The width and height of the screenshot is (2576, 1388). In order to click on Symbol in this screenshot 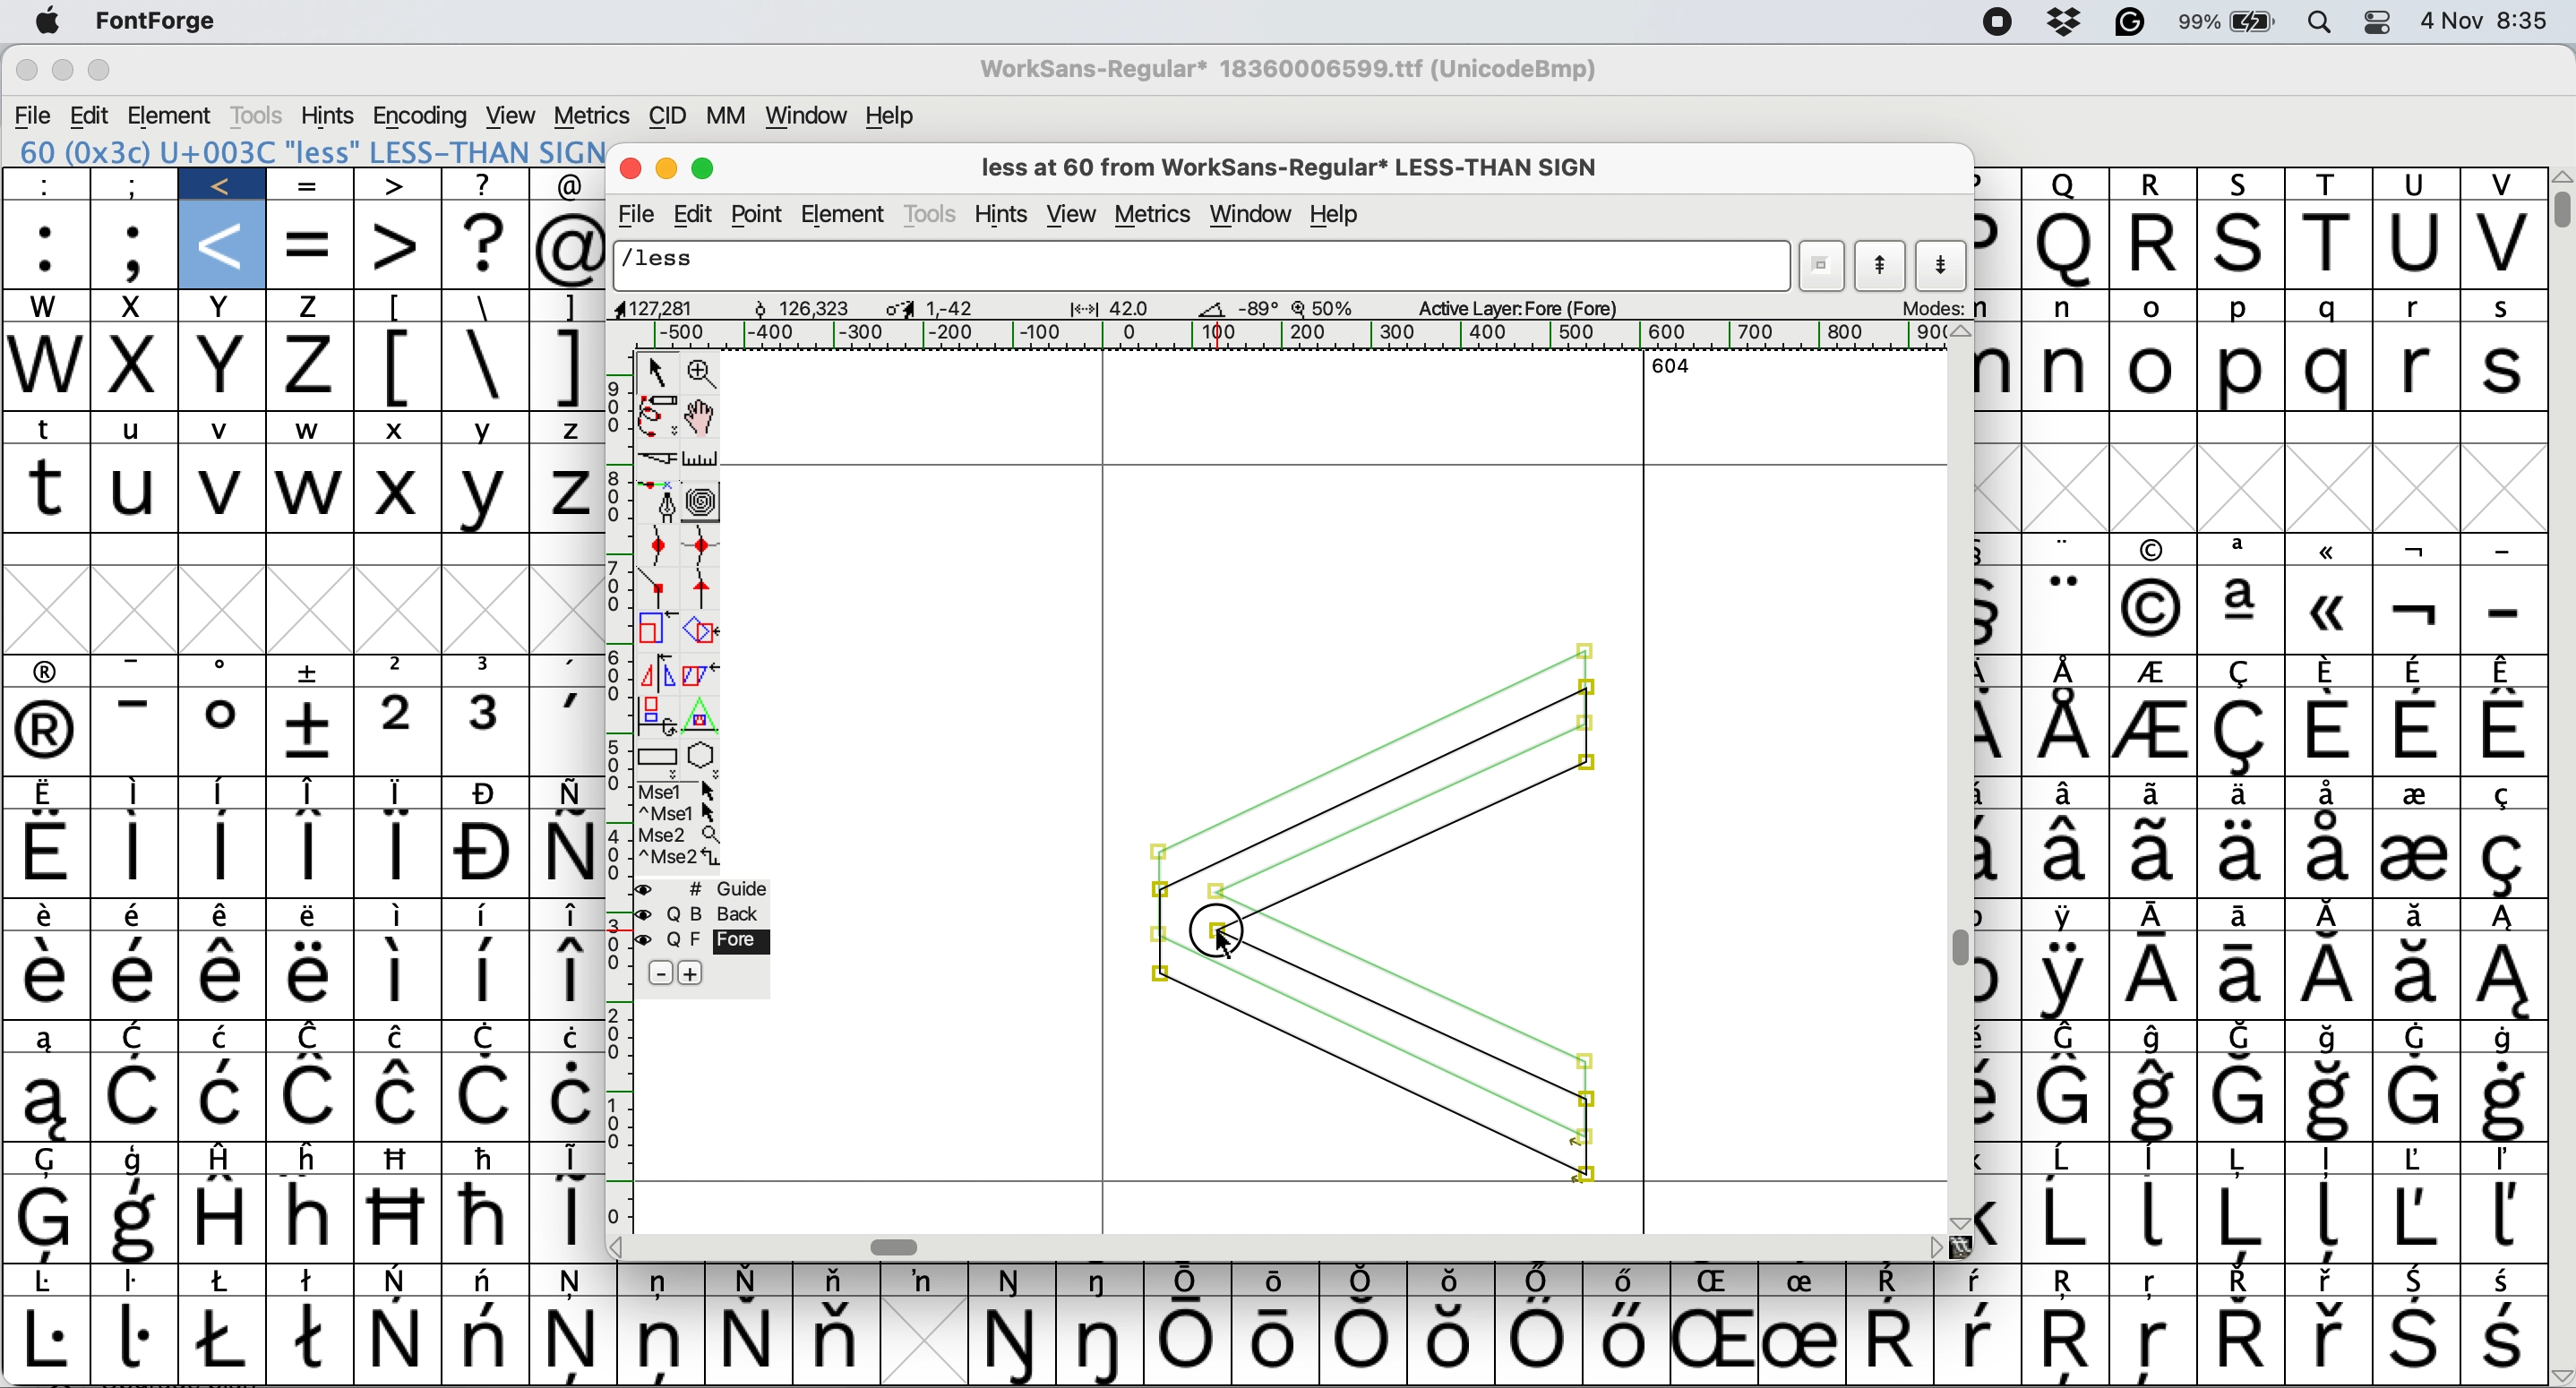, I will do `click(400, 1097)`.